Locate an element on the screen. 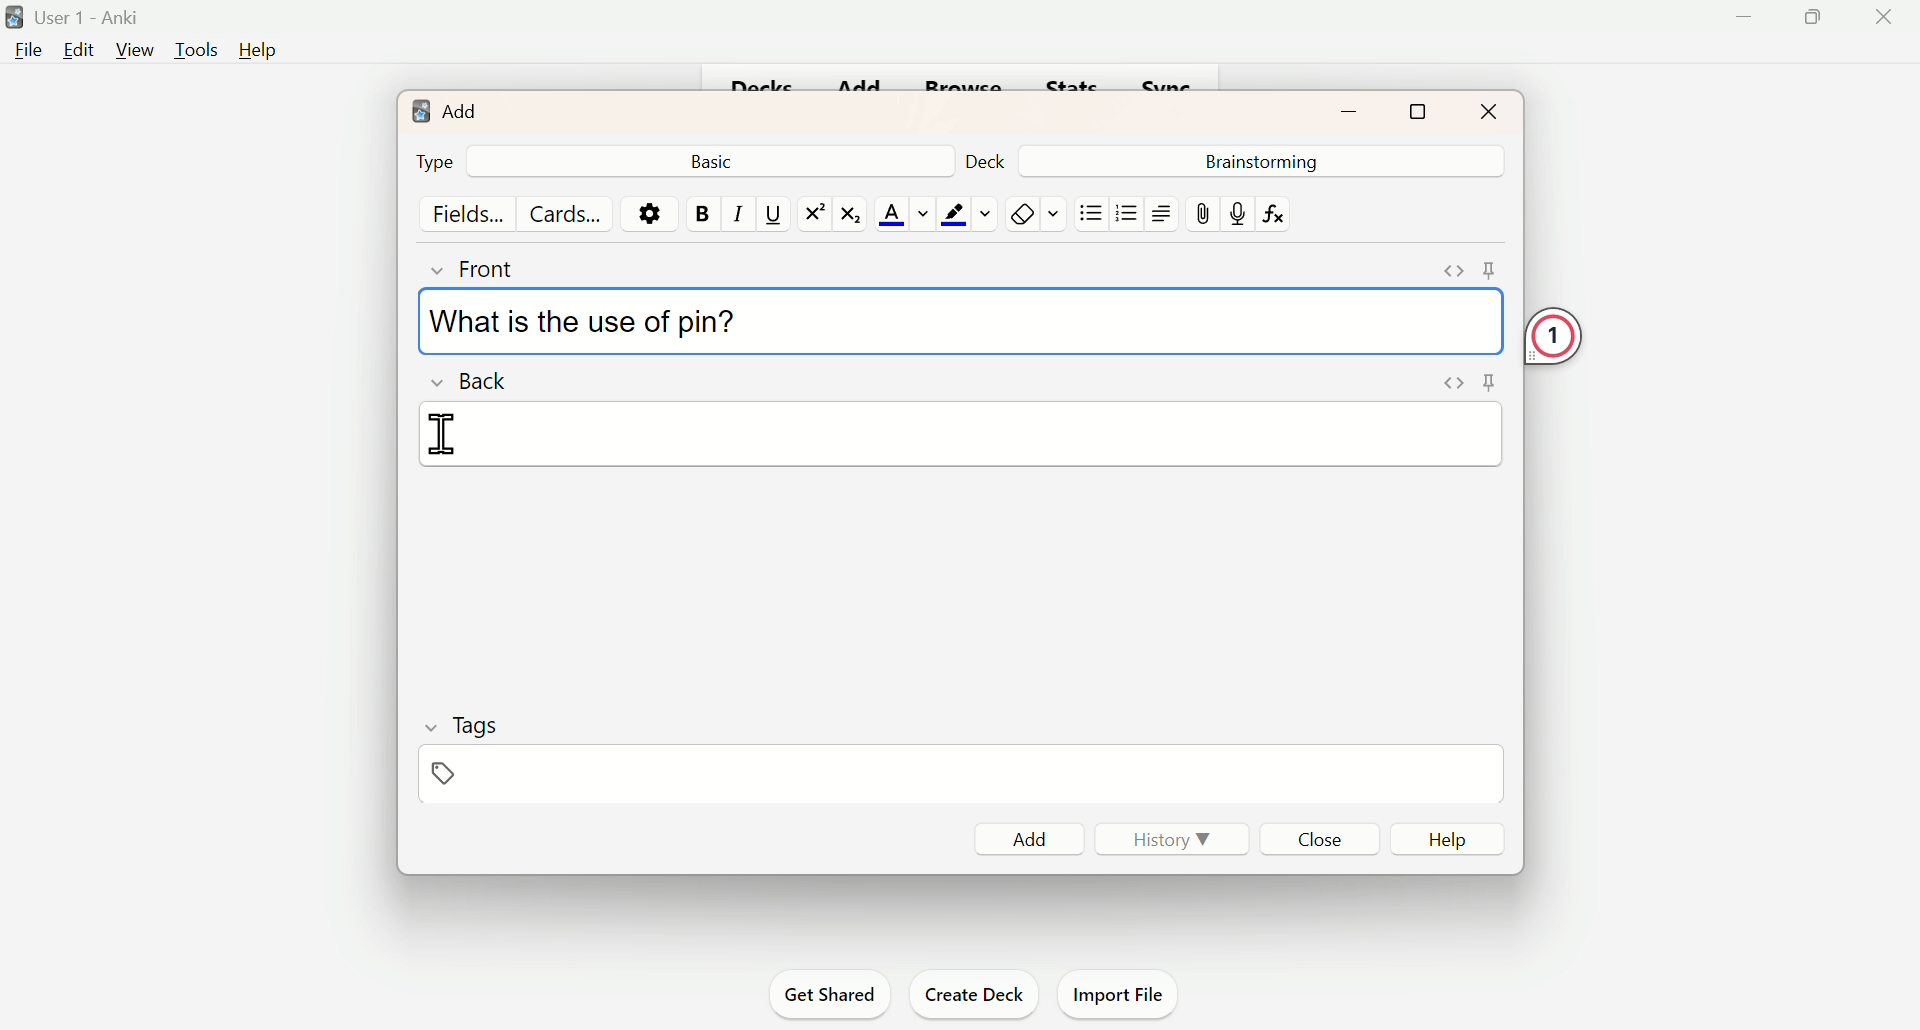  Import File is located at coordinates (1120, 990).